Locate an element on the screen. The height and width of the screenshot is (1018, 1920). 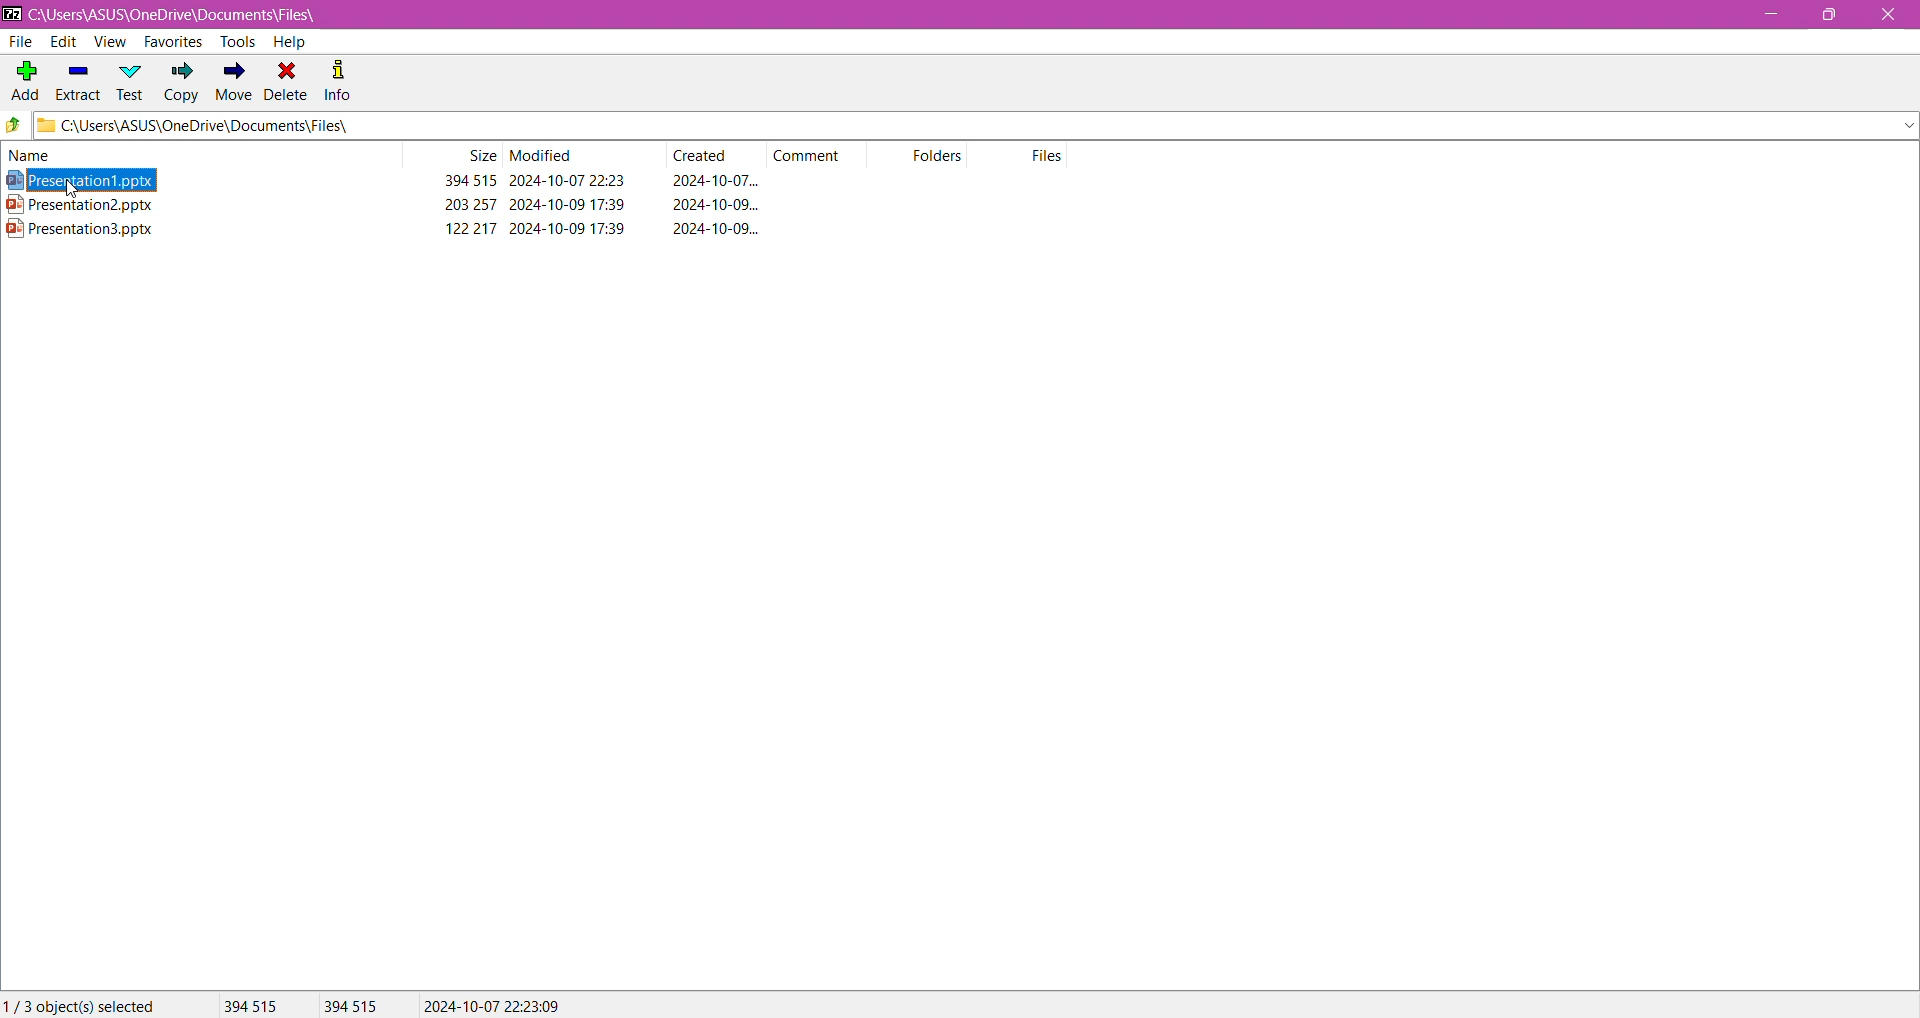
Extract is located at coordinates (77, 78).